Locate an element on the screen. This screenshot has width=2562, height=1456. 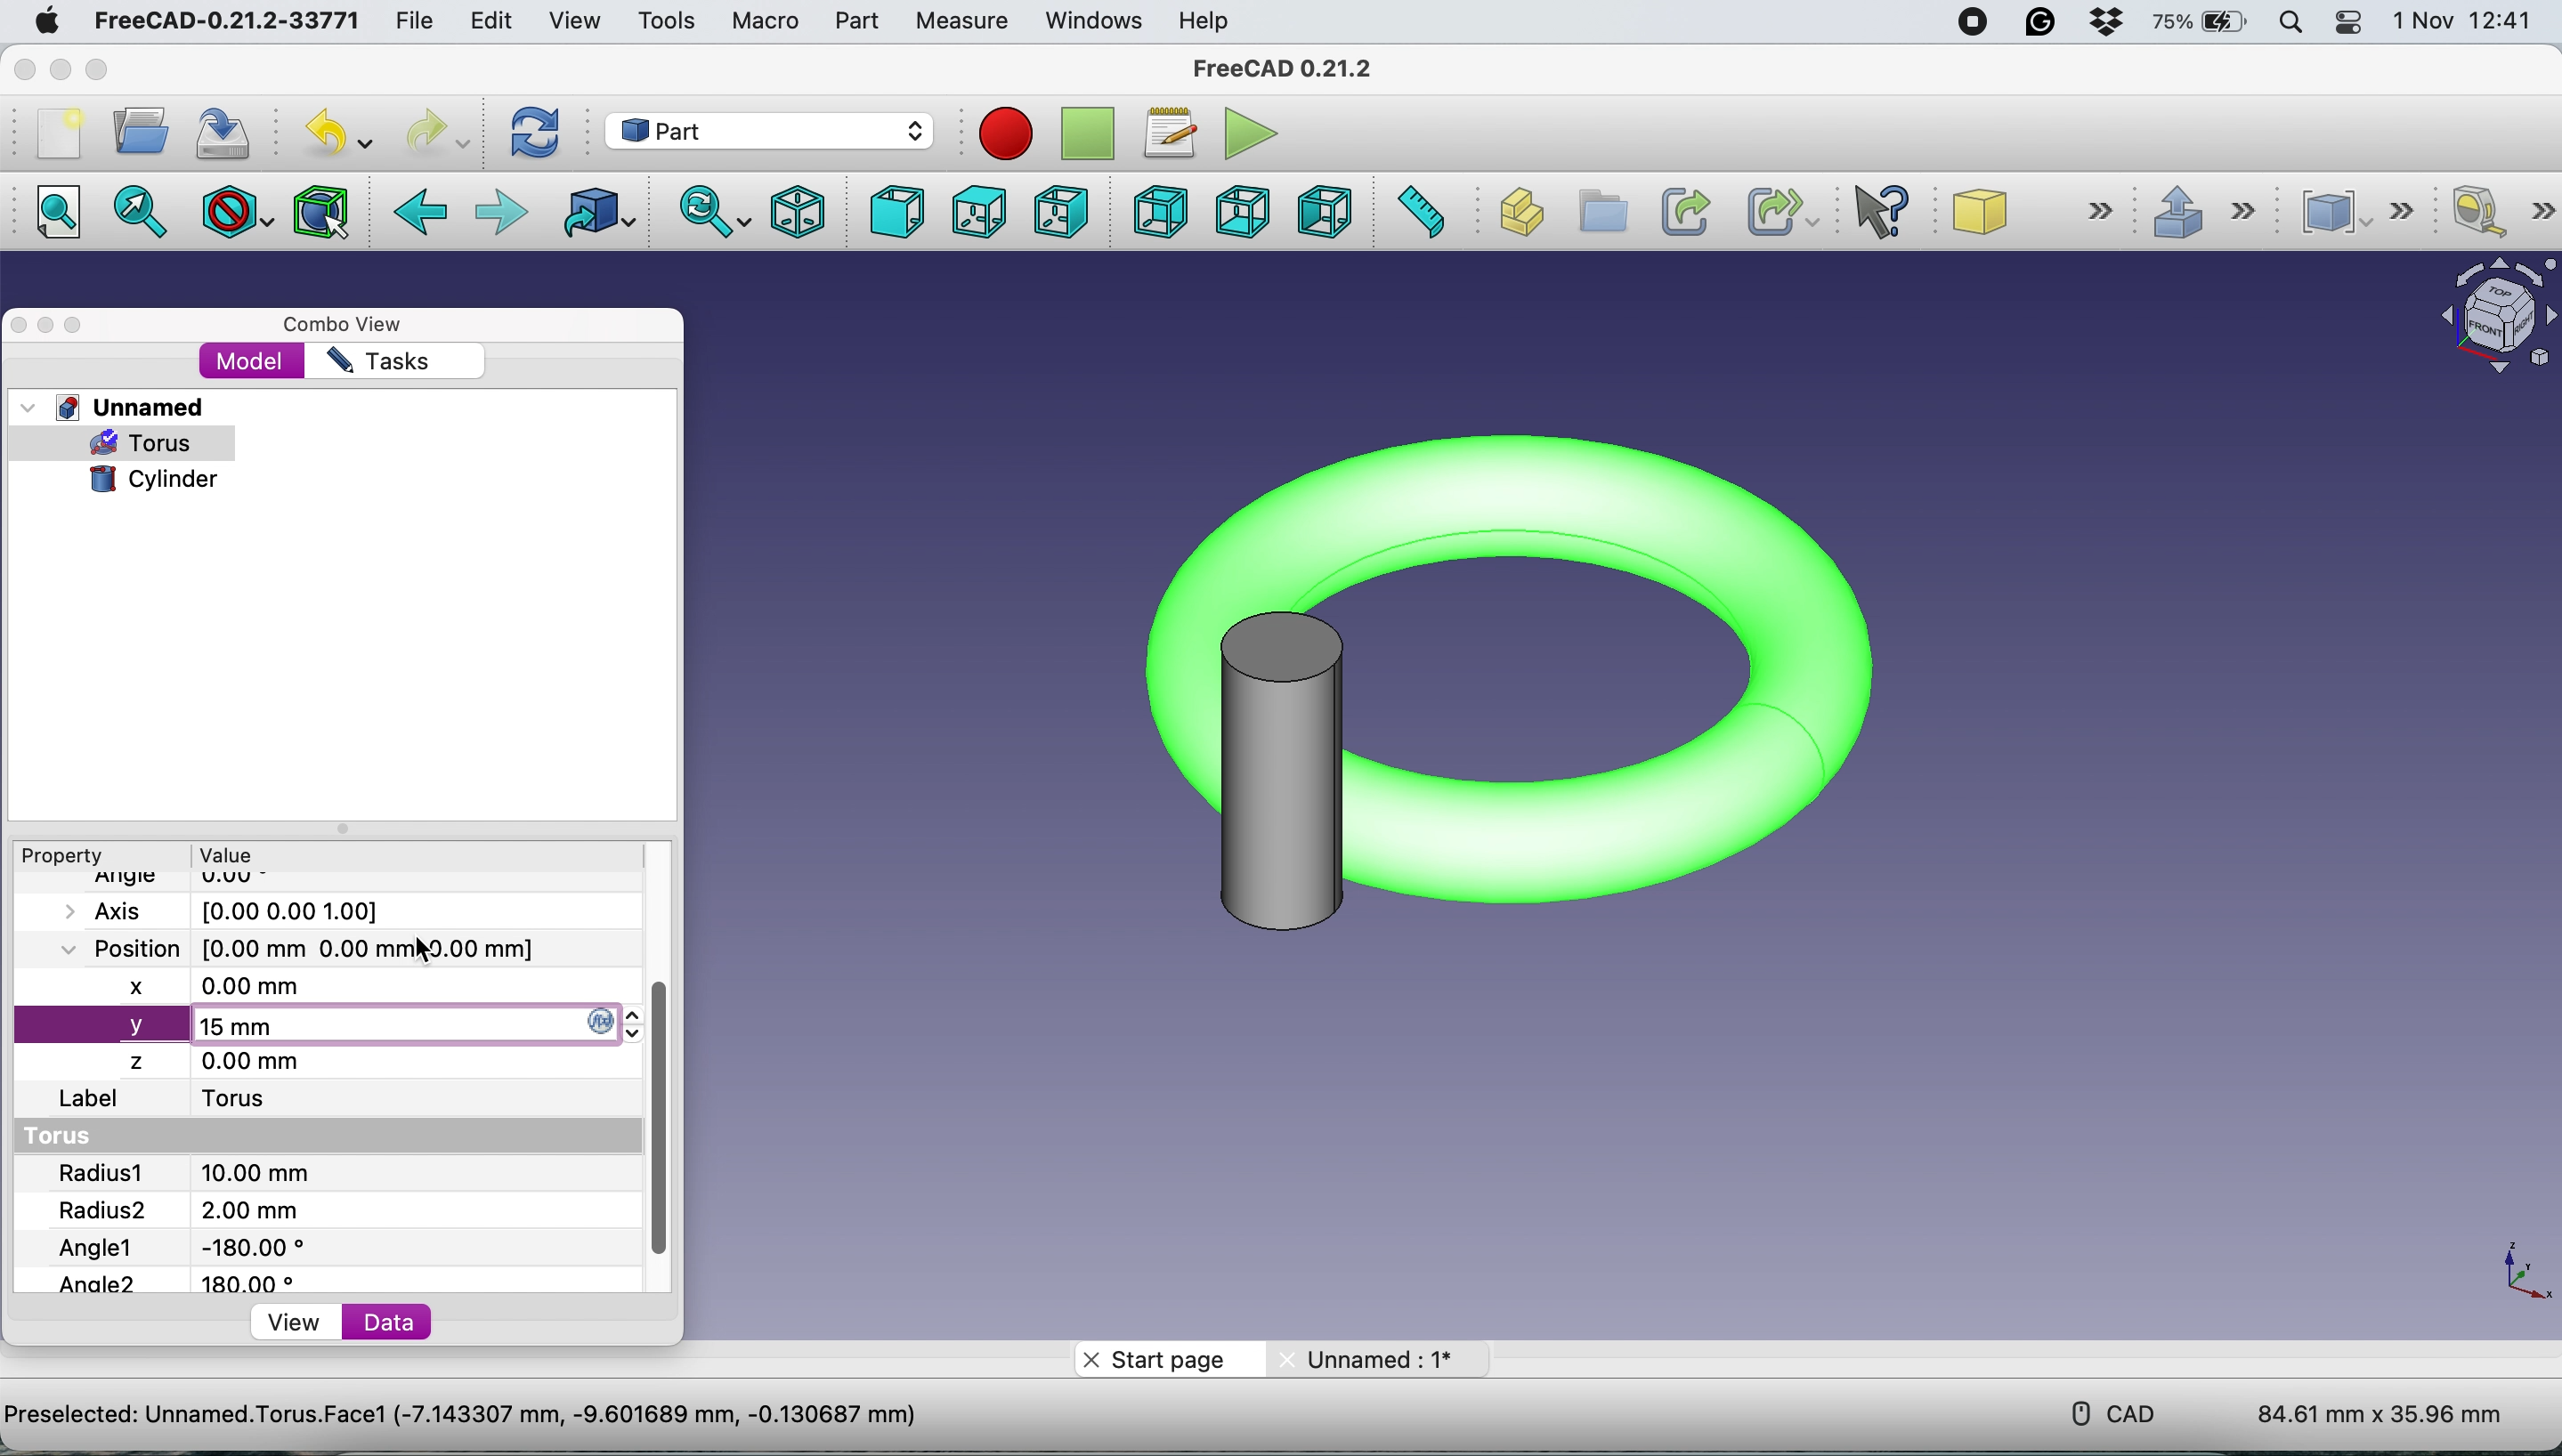
cad is located at coordinates (2117, 1412).